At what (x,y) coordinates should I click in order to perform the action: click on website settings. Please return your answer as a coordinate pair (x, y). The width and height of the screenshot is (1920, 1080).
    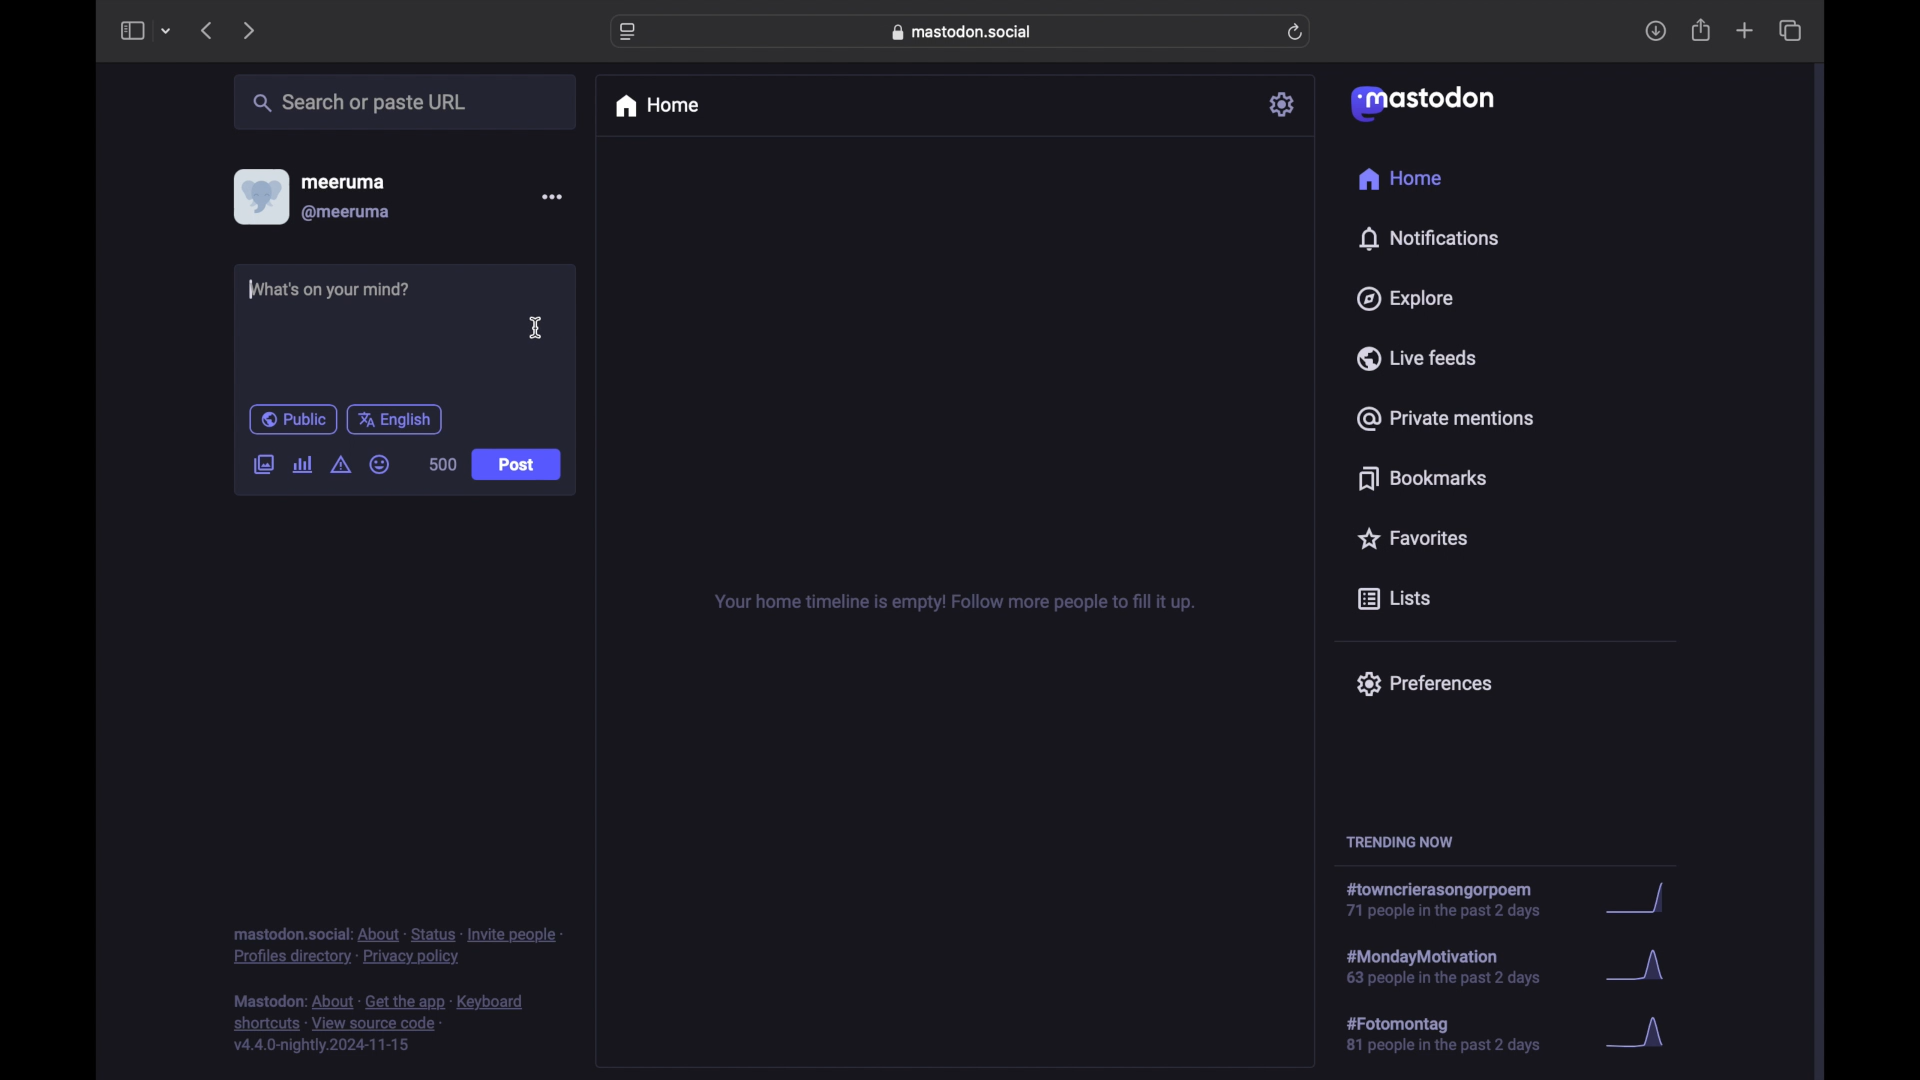
    Looking at the image, I should click on (628, 33).